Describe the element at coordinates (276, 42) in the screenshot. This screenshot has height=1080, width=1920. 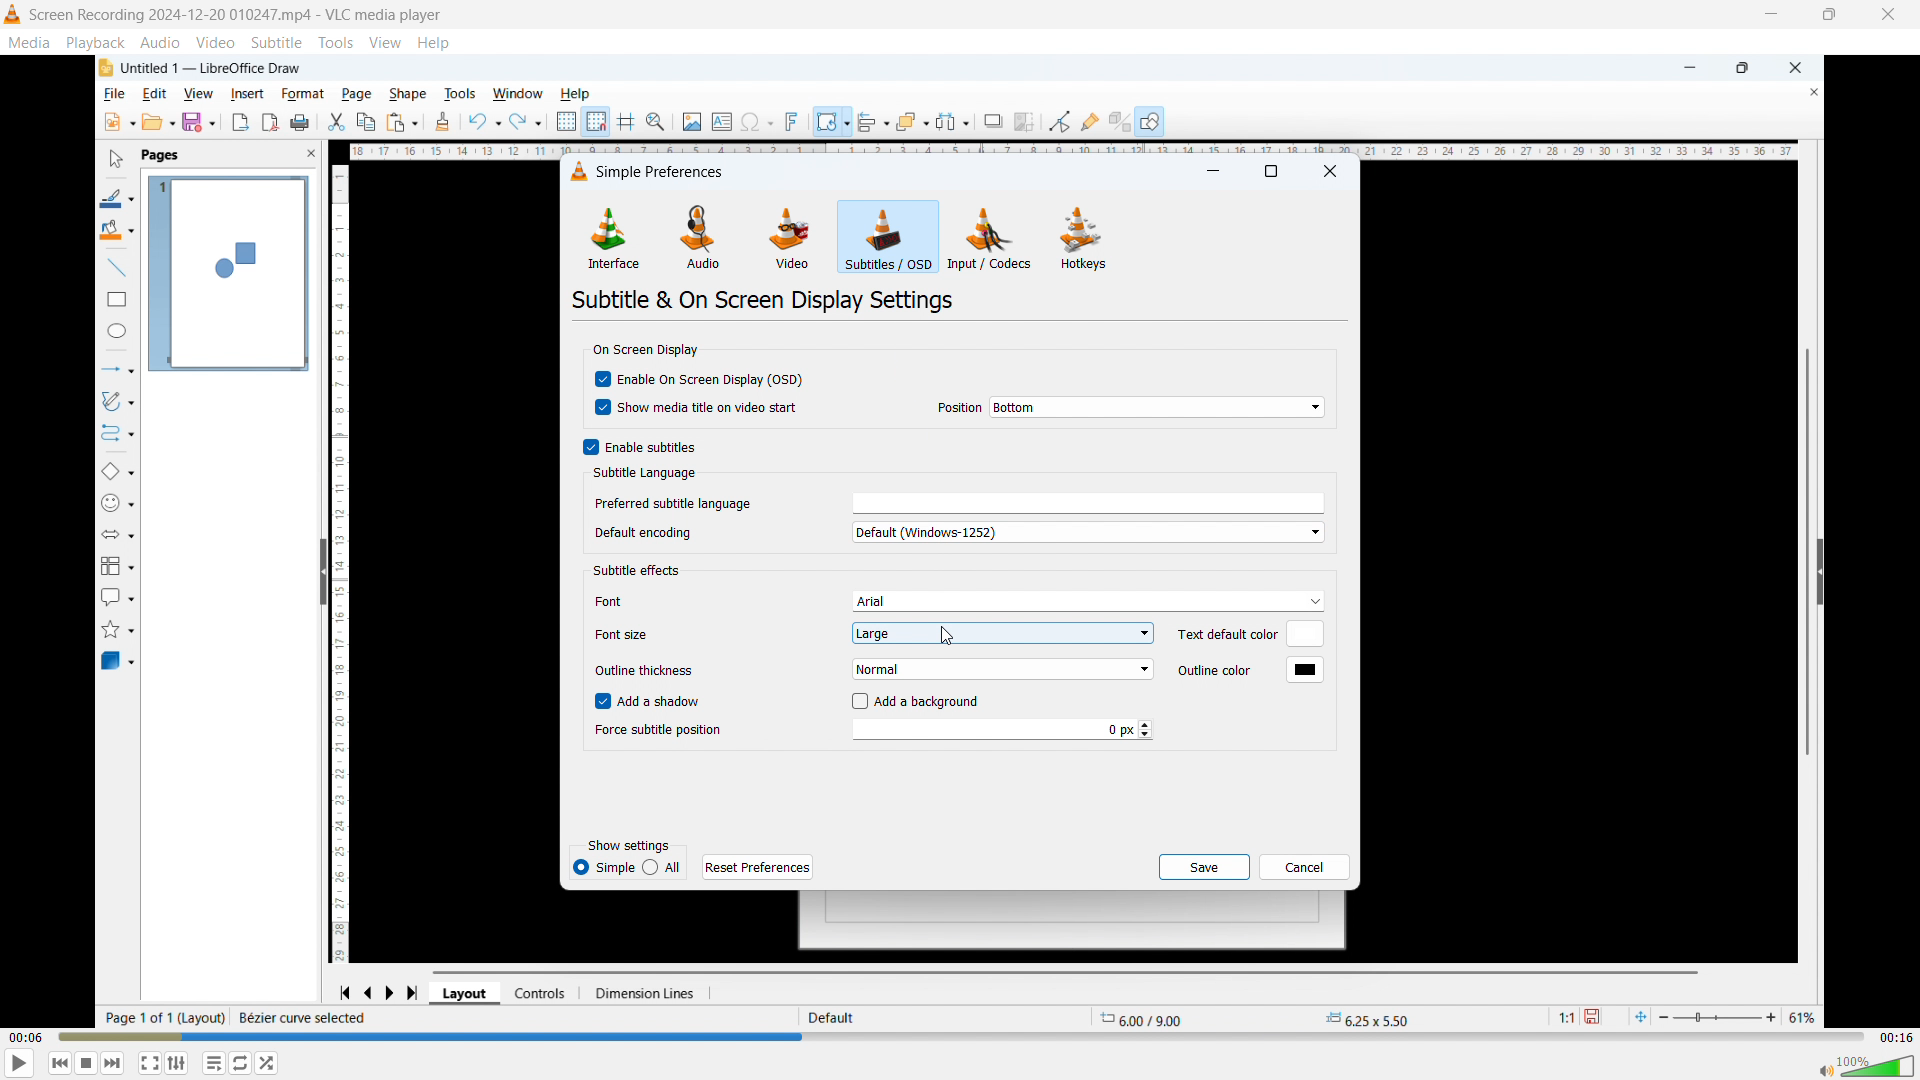
I see `Subtitle ` at that location.